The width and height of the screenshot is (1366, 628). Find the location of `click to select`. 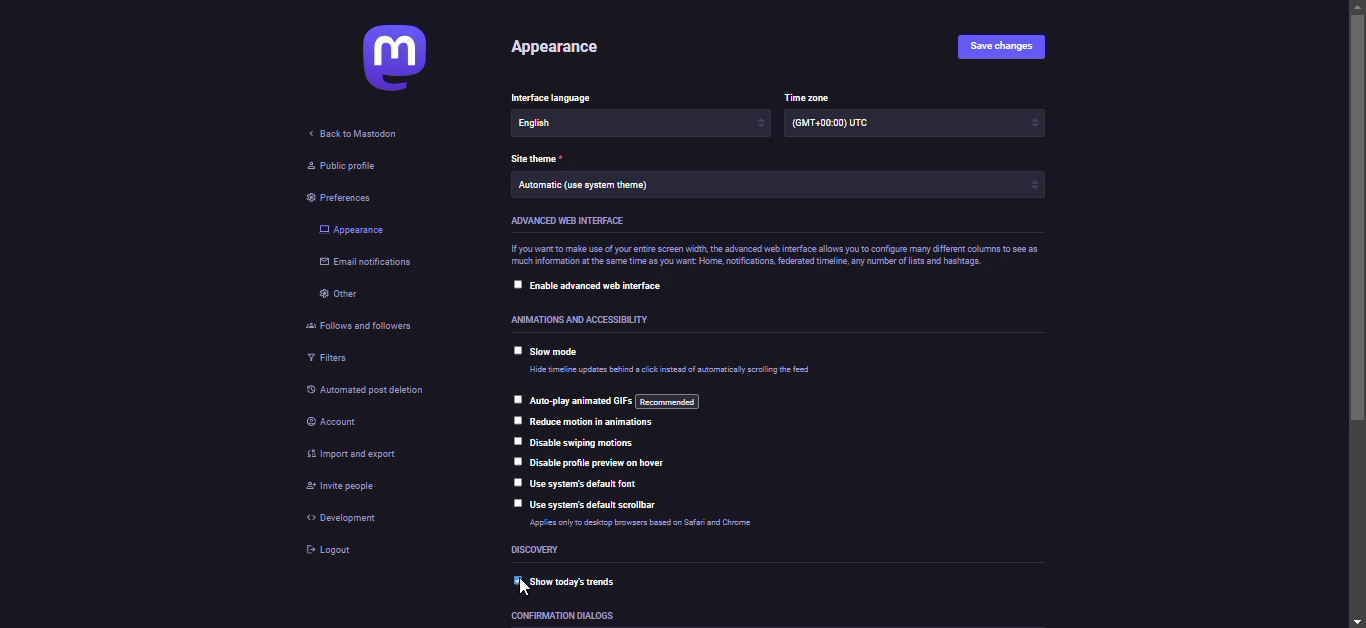

click to select is located at coordinates (513, 483).